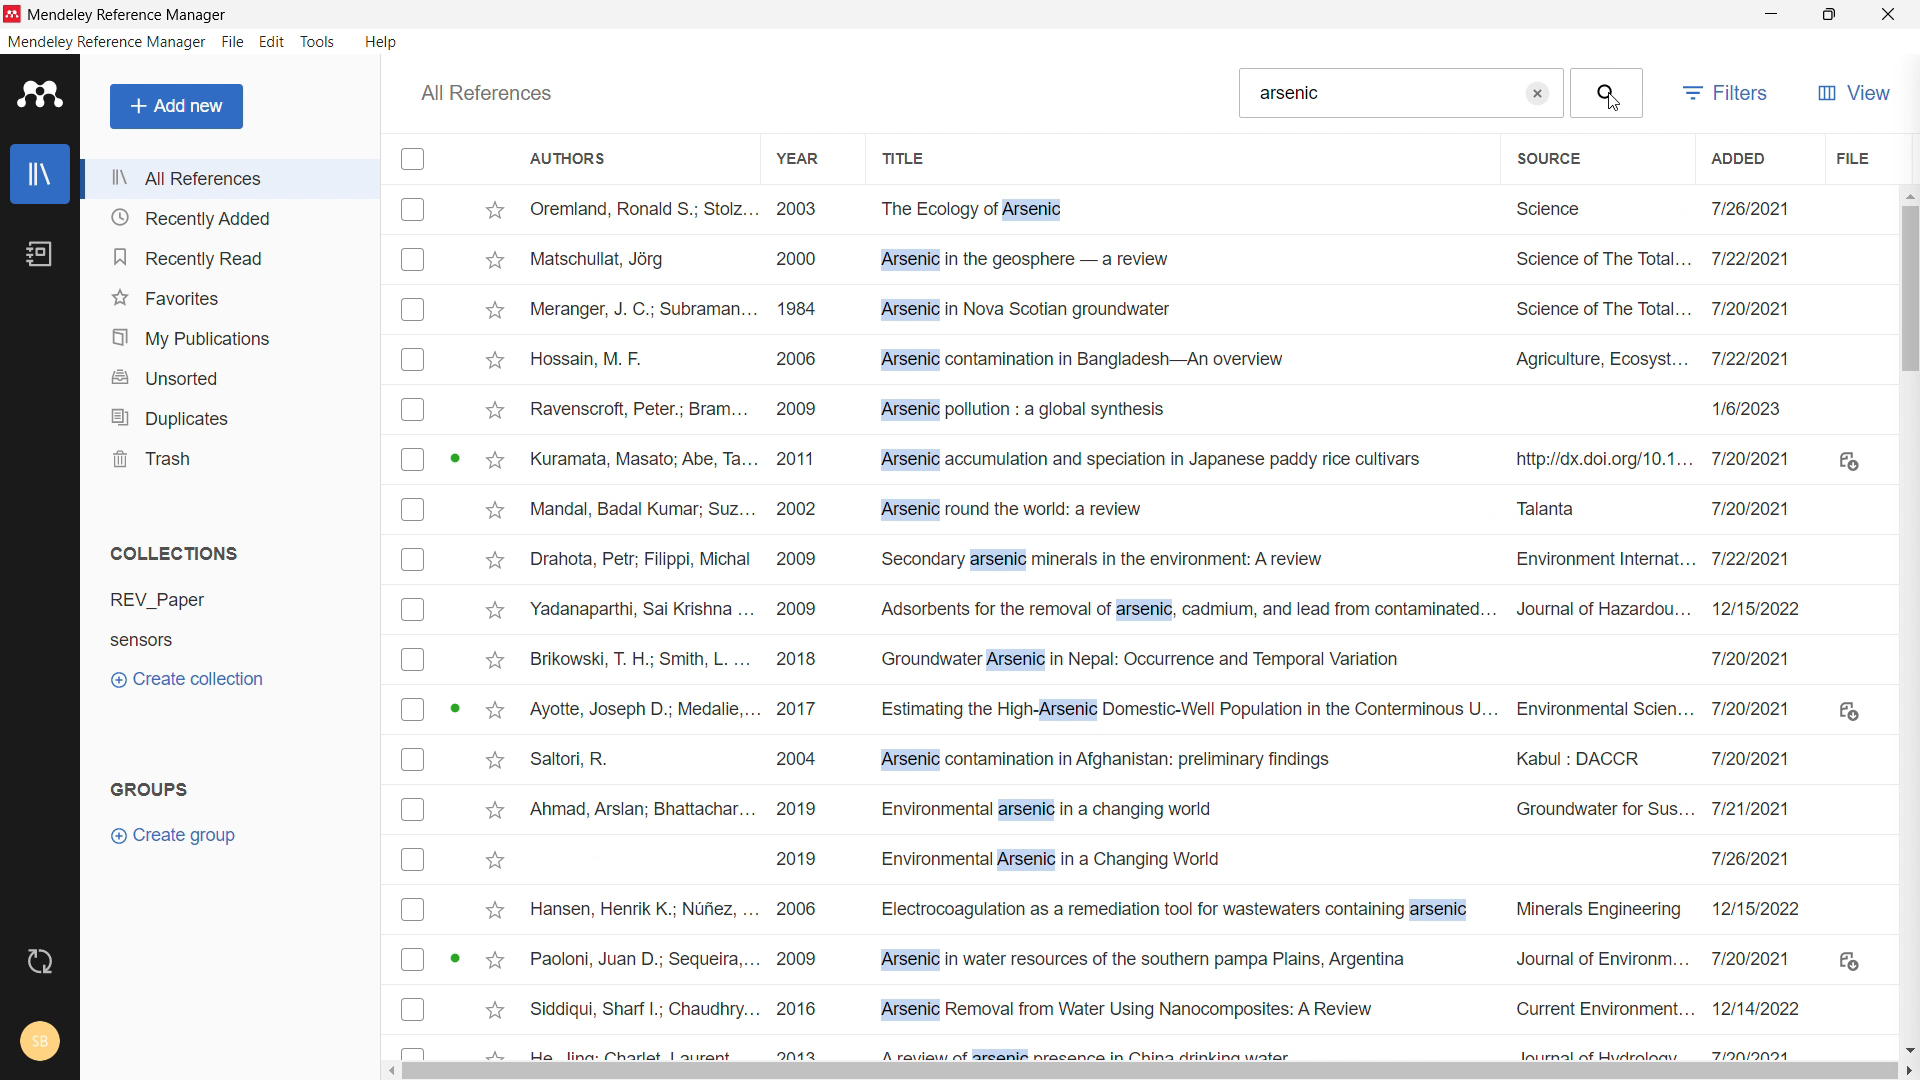  Describe the element at coordinates (1158, 557) in the screenshot. I see `Drahota, Petr; Filippi, Michal 2009 Secondary arsenic minerals in the environment: A review Environment Internat... 7/22/2021` at that location.